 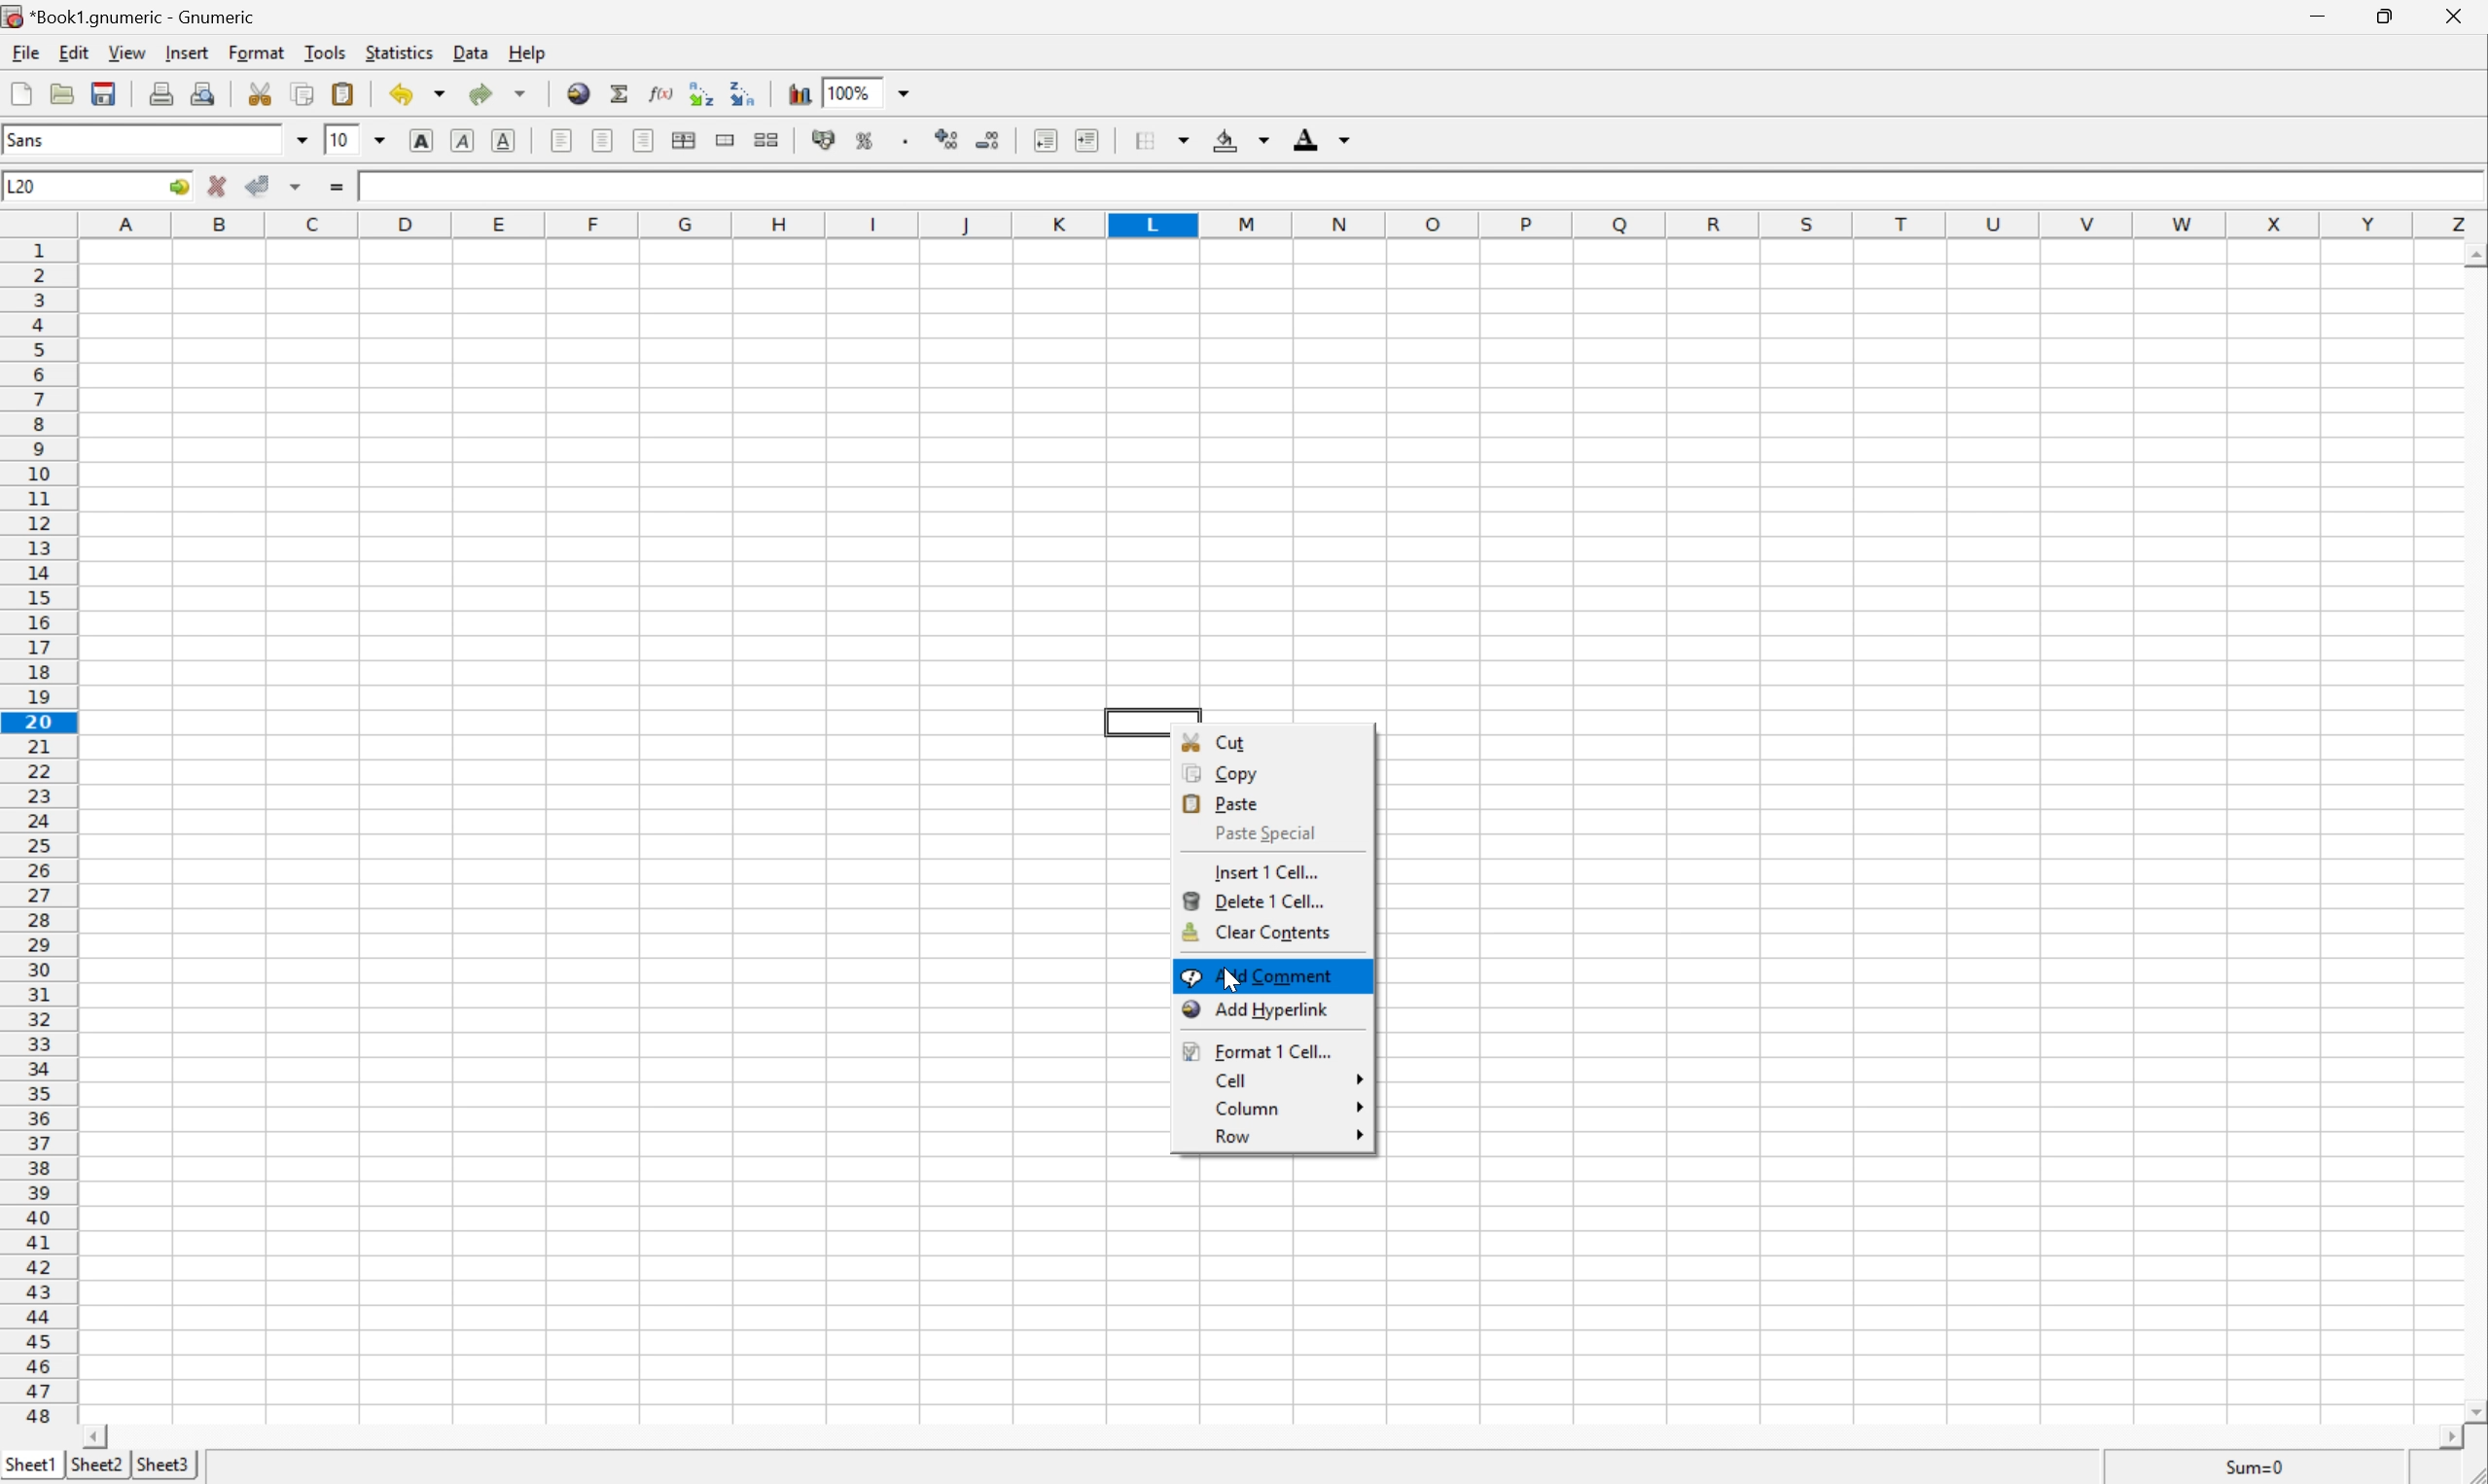 I want to click on File, so click(x=27, y=52).